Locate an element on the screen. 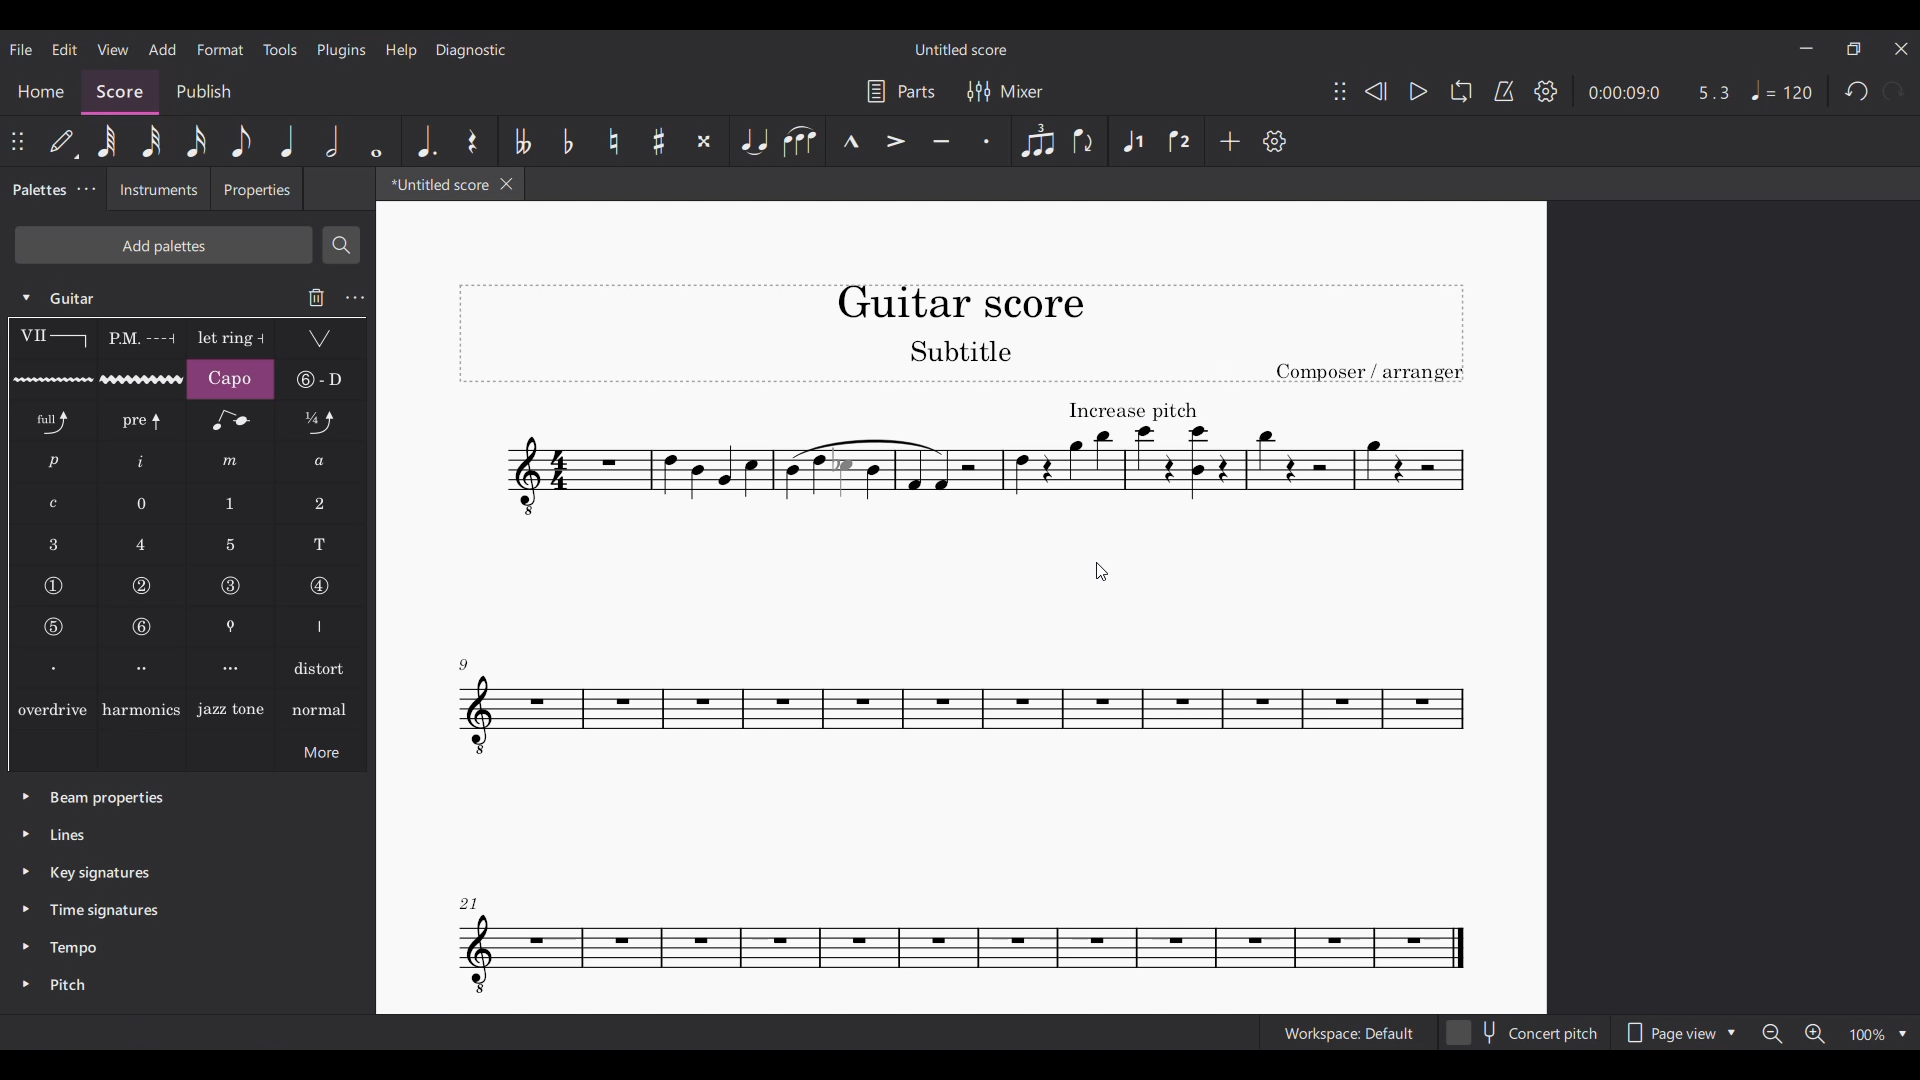  Settings is located at coordinates (1275, 141).